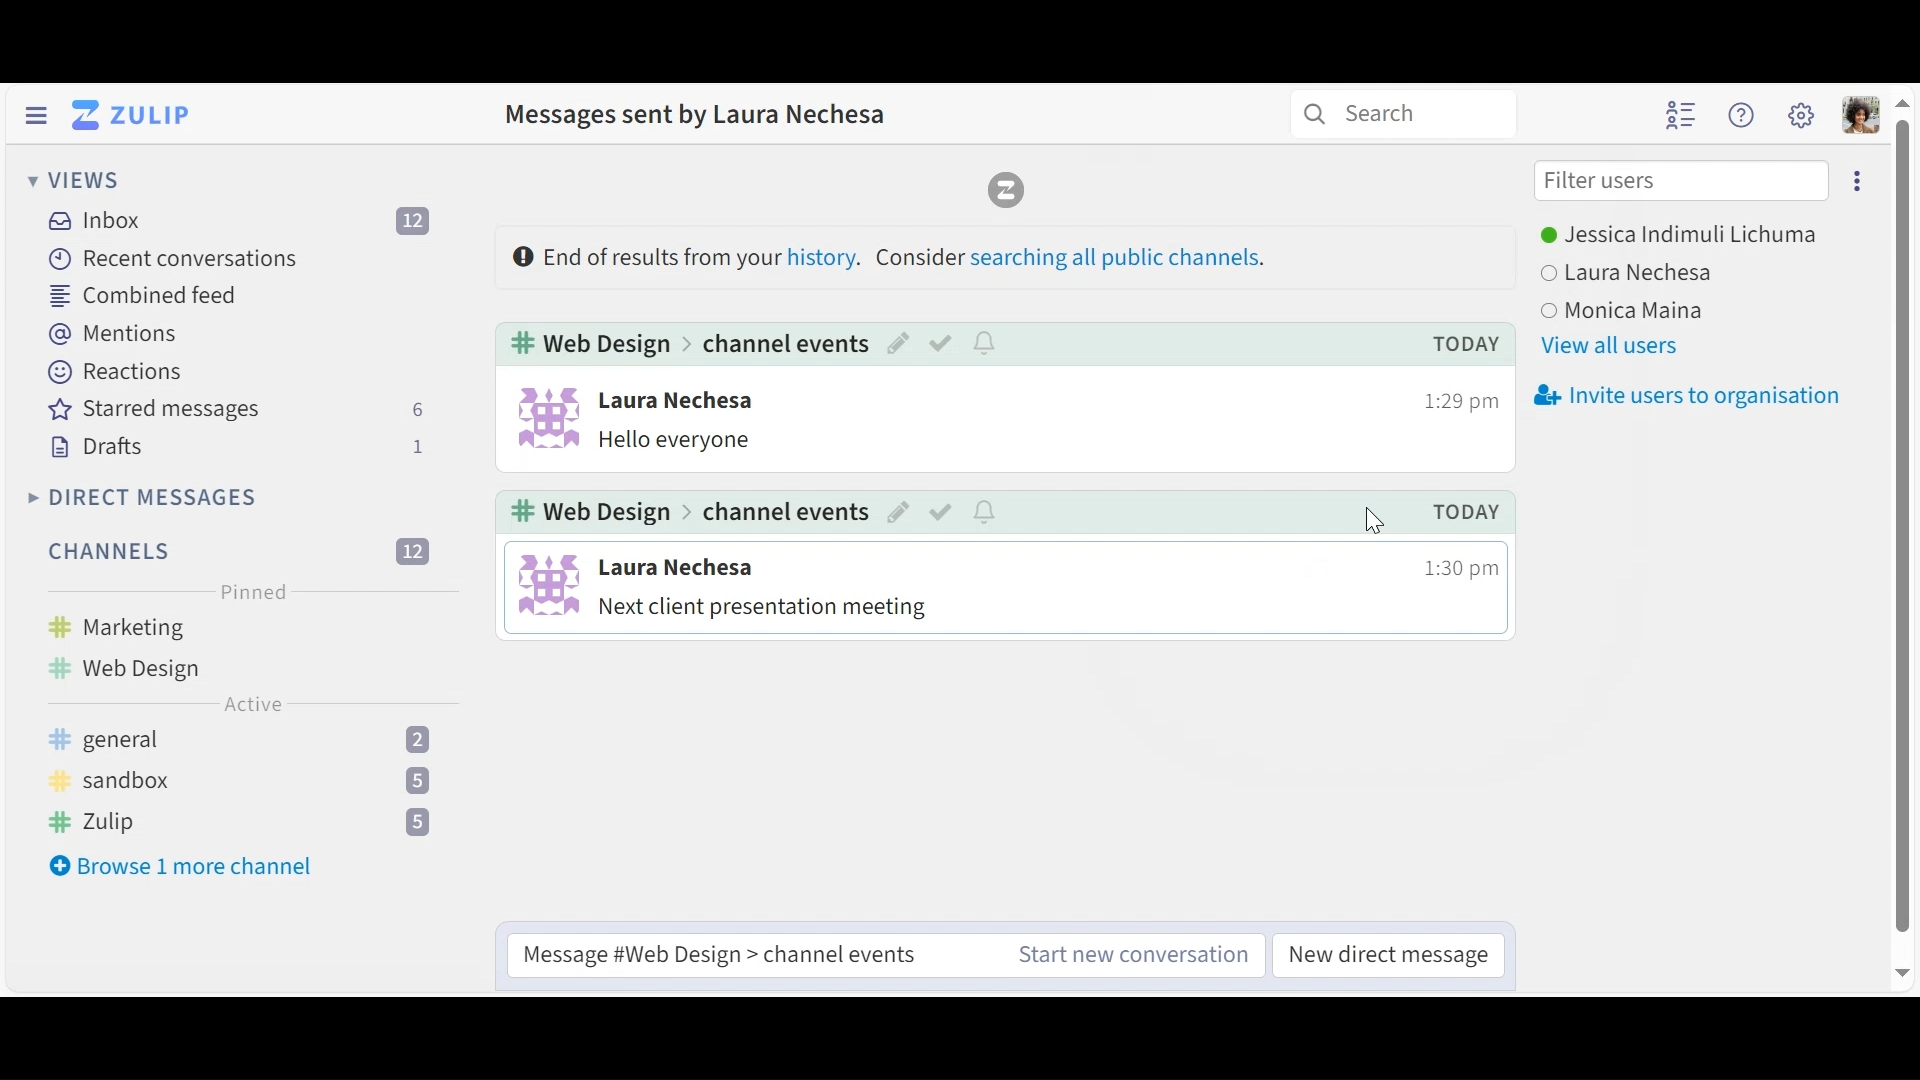 This screenshot has width=1920, height=1080. Describe the element at coordinates (1458, 570) in the screenshot. I see `time` at that location.